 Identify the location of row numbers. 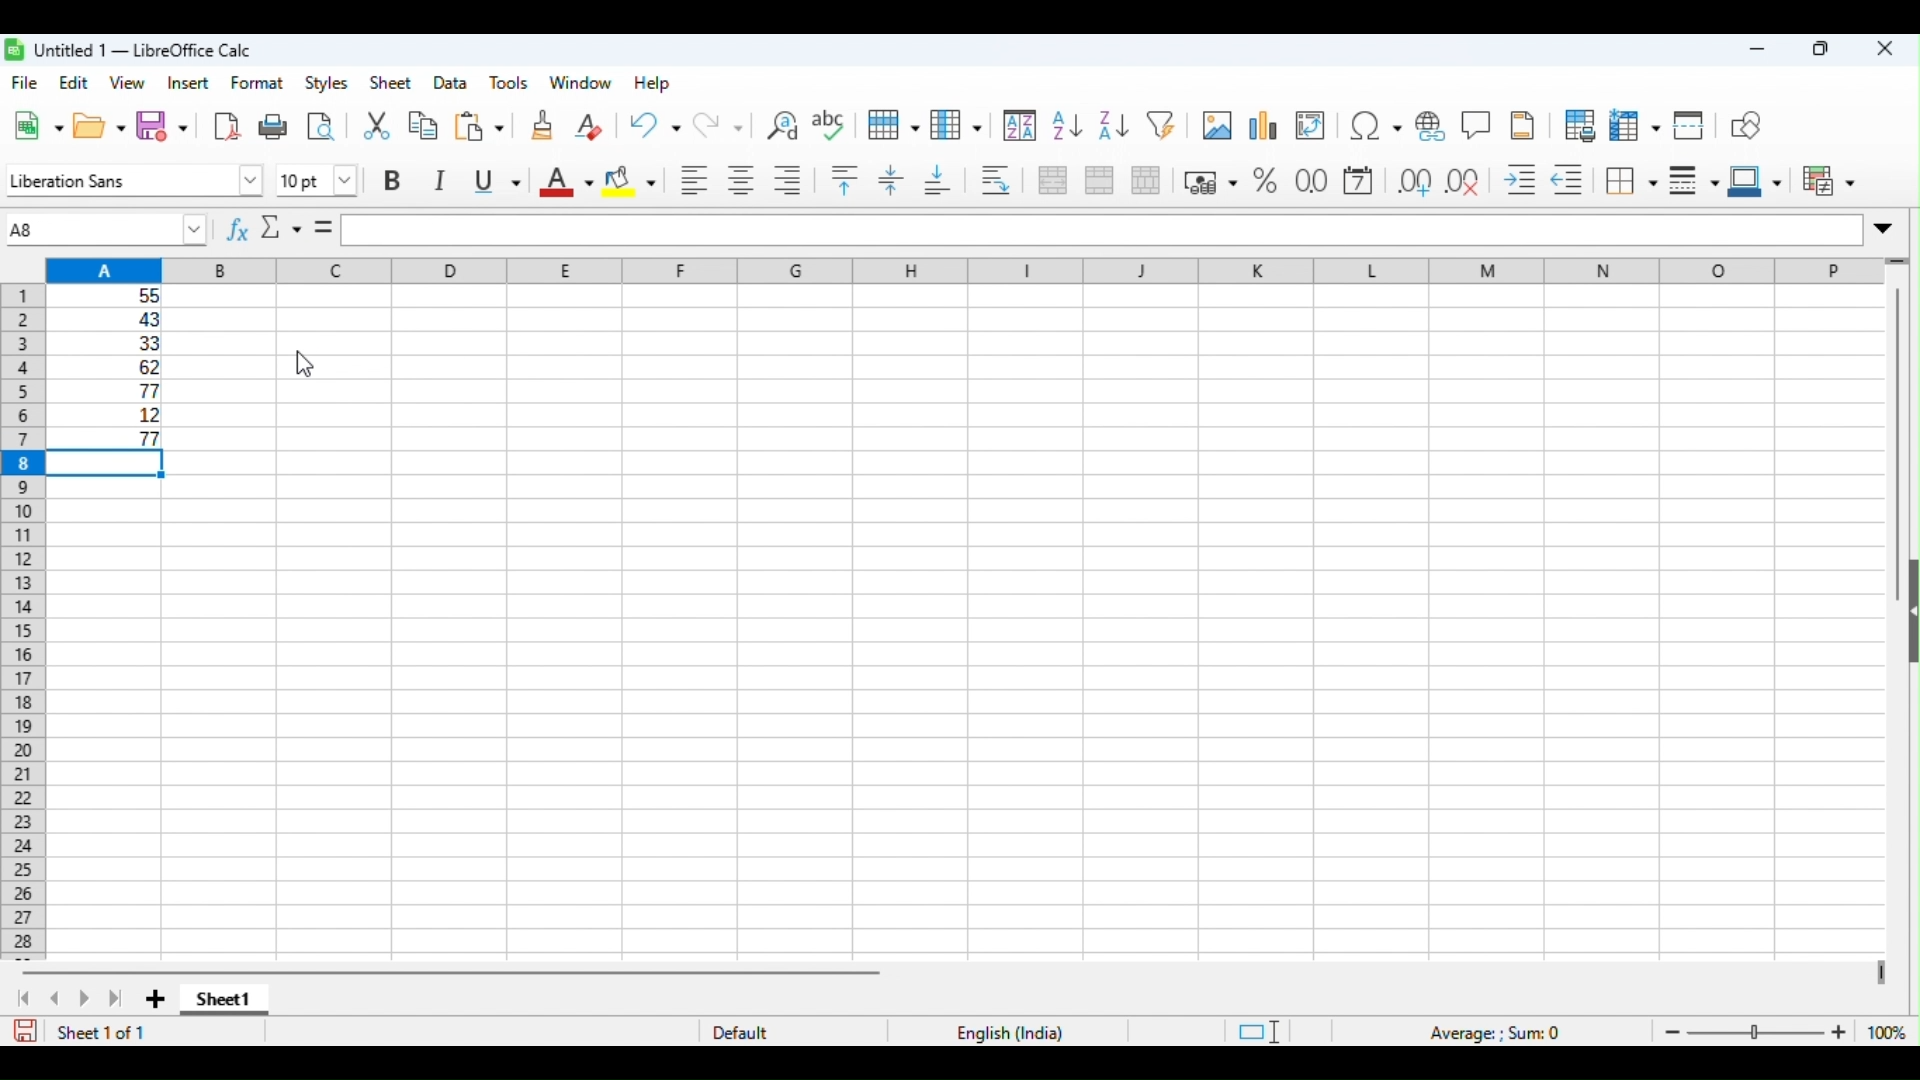
(24, 620).